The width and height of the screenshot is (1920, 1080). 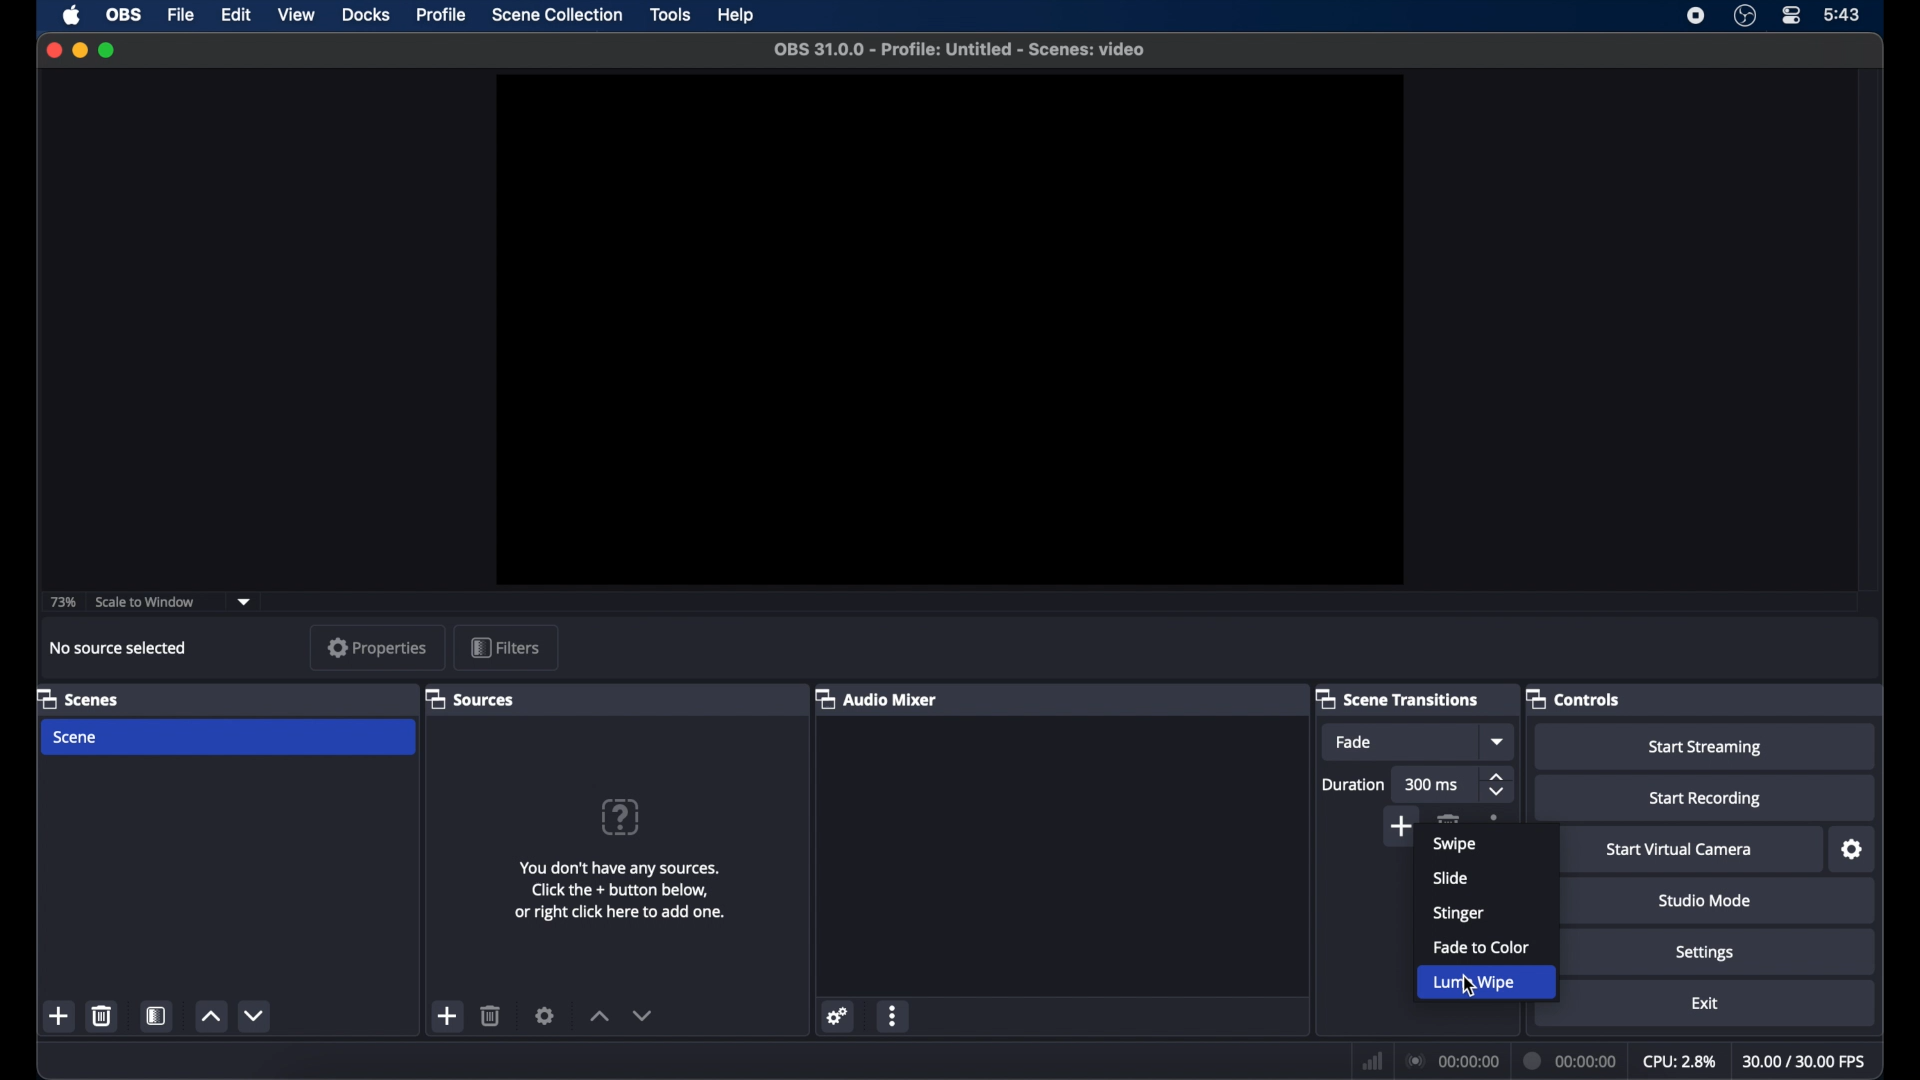 What do you see at coordinates (62, 602) in the screenshot?
I see `73%` at bounding box center [62, 602].